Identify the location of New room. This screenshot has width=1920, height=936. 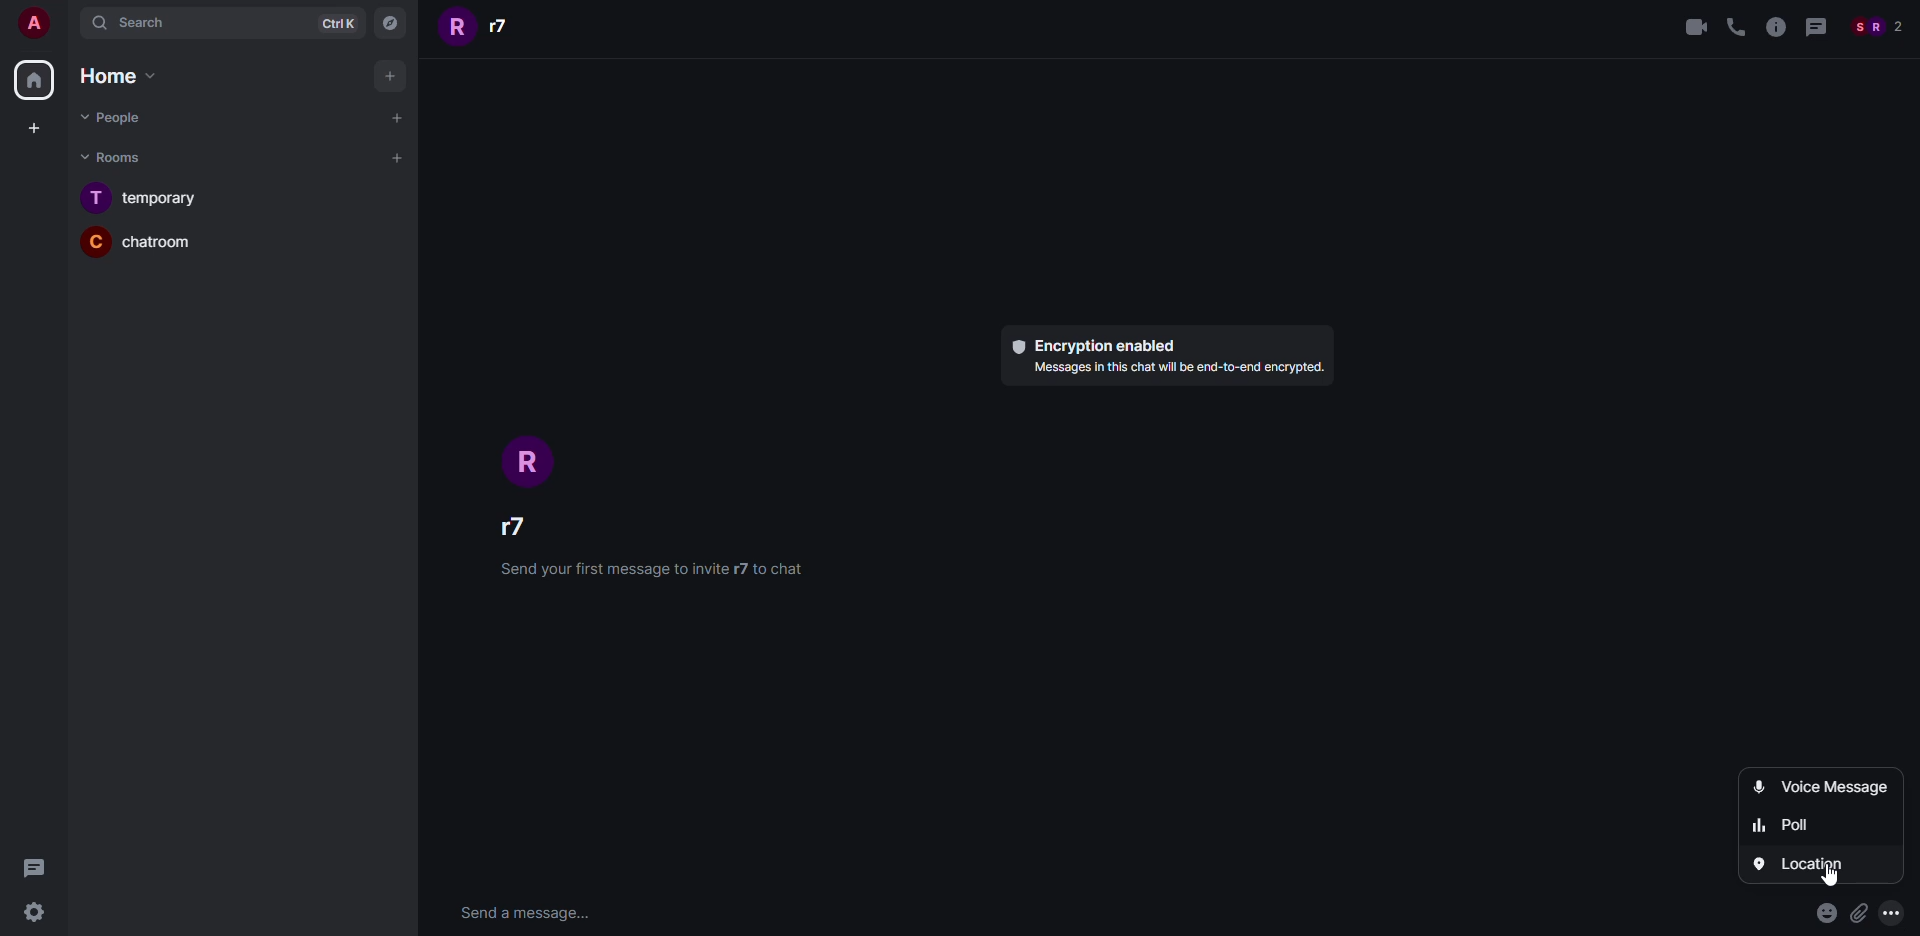
(398, 159).